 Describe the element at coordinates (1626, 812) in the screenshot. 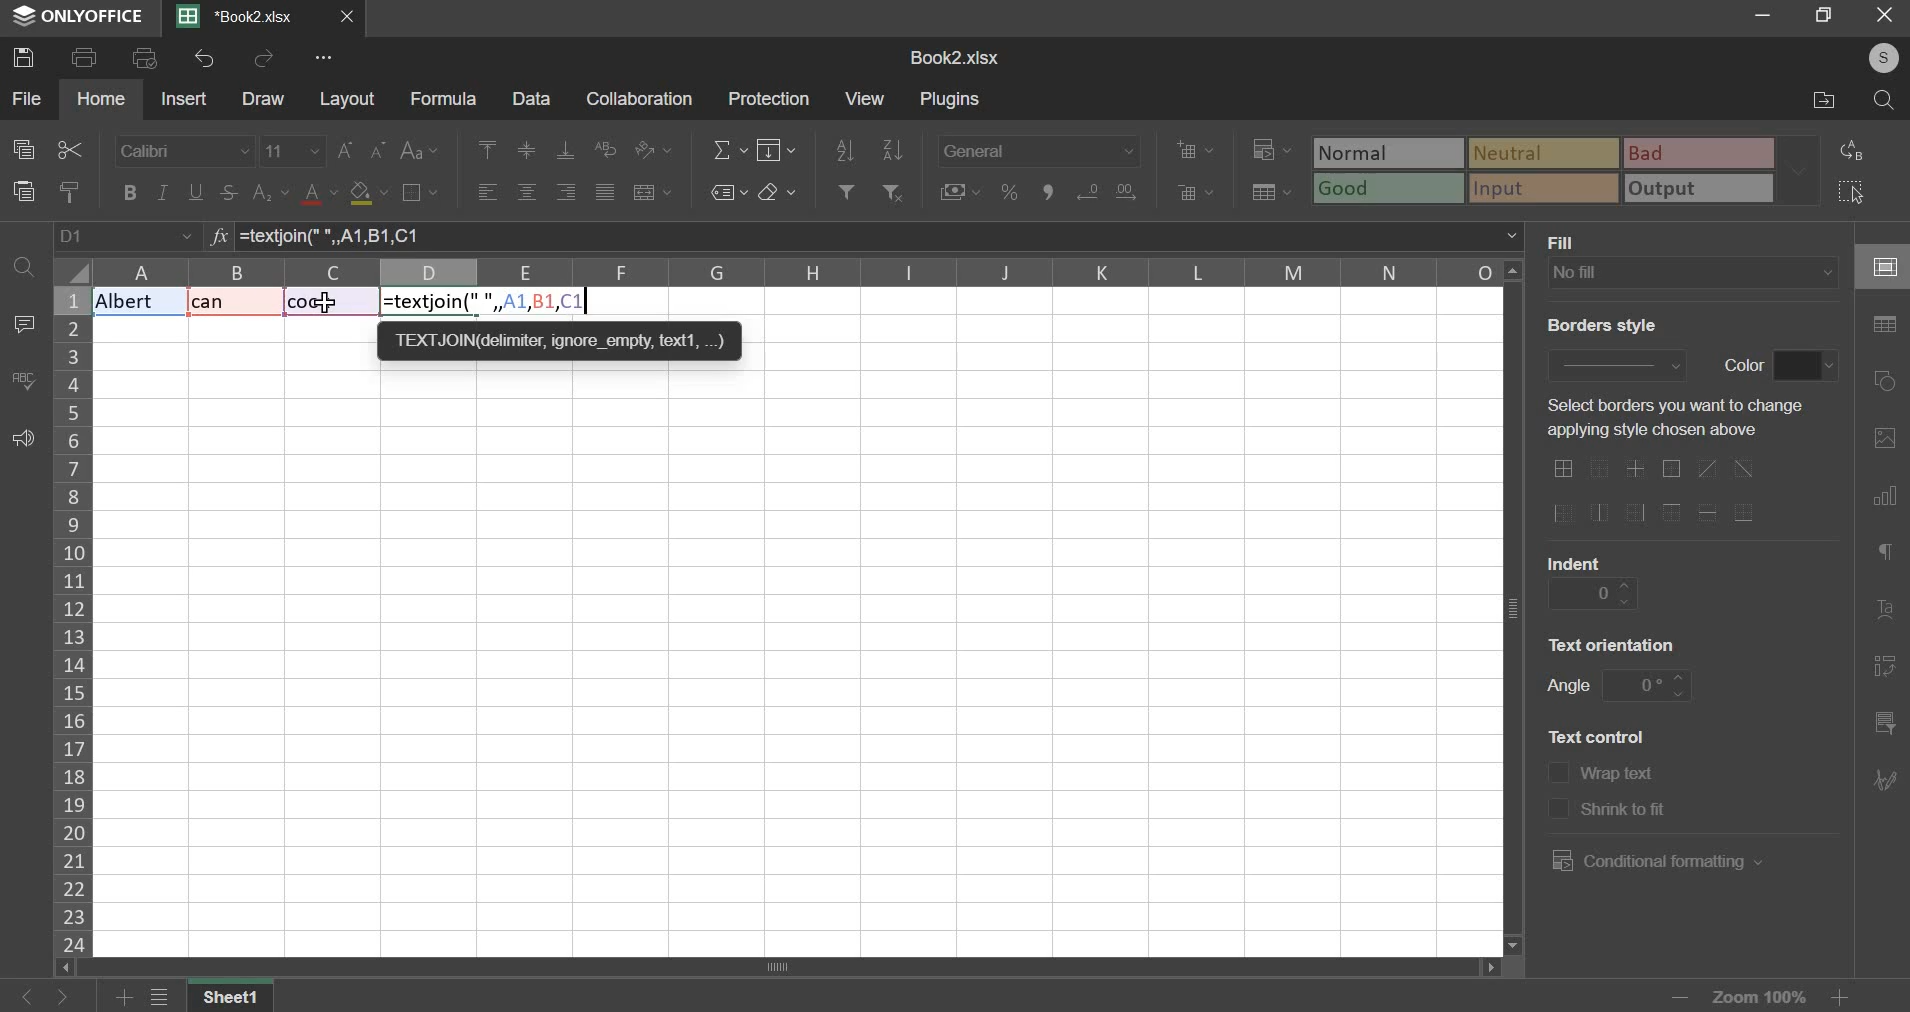

I see `text` at that location.